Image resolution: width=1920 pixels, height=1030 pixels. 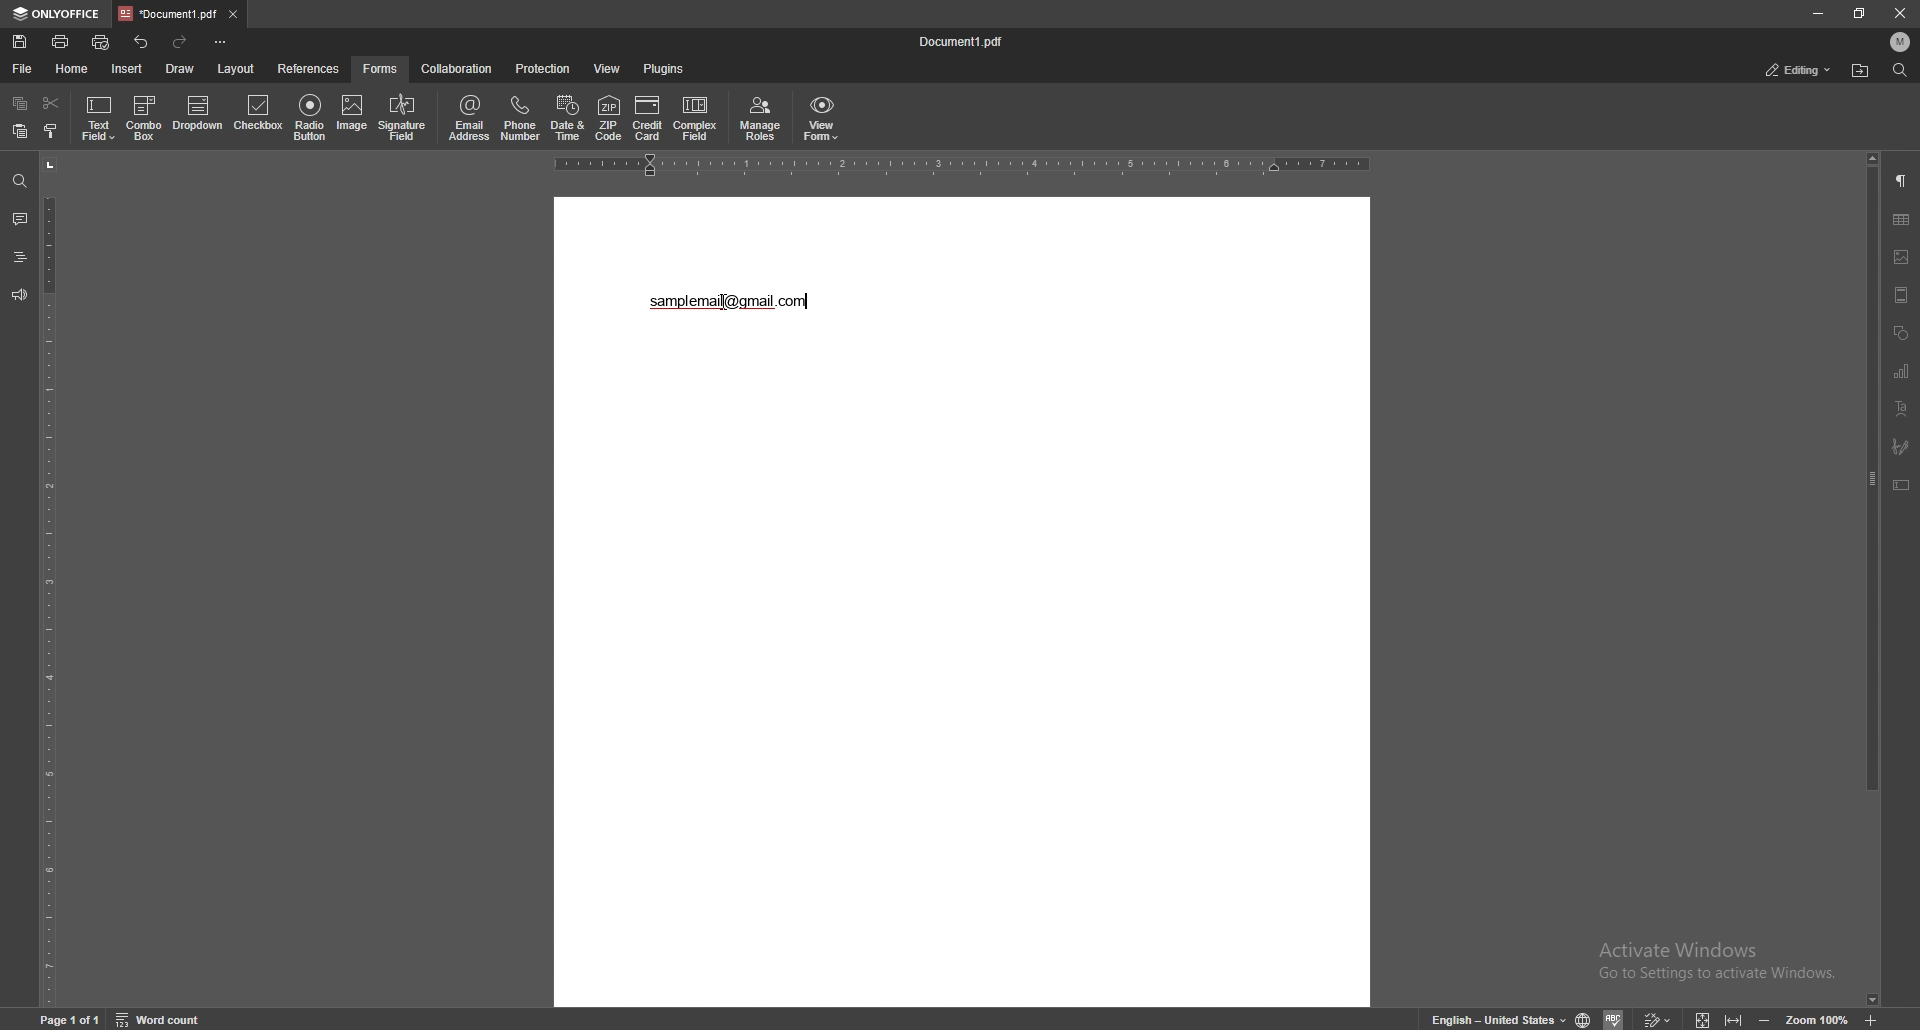 What do you see at coordinates (1871, 1016) in the screenshot?
I see `zoom in` at bounding box center [1871, 1016].